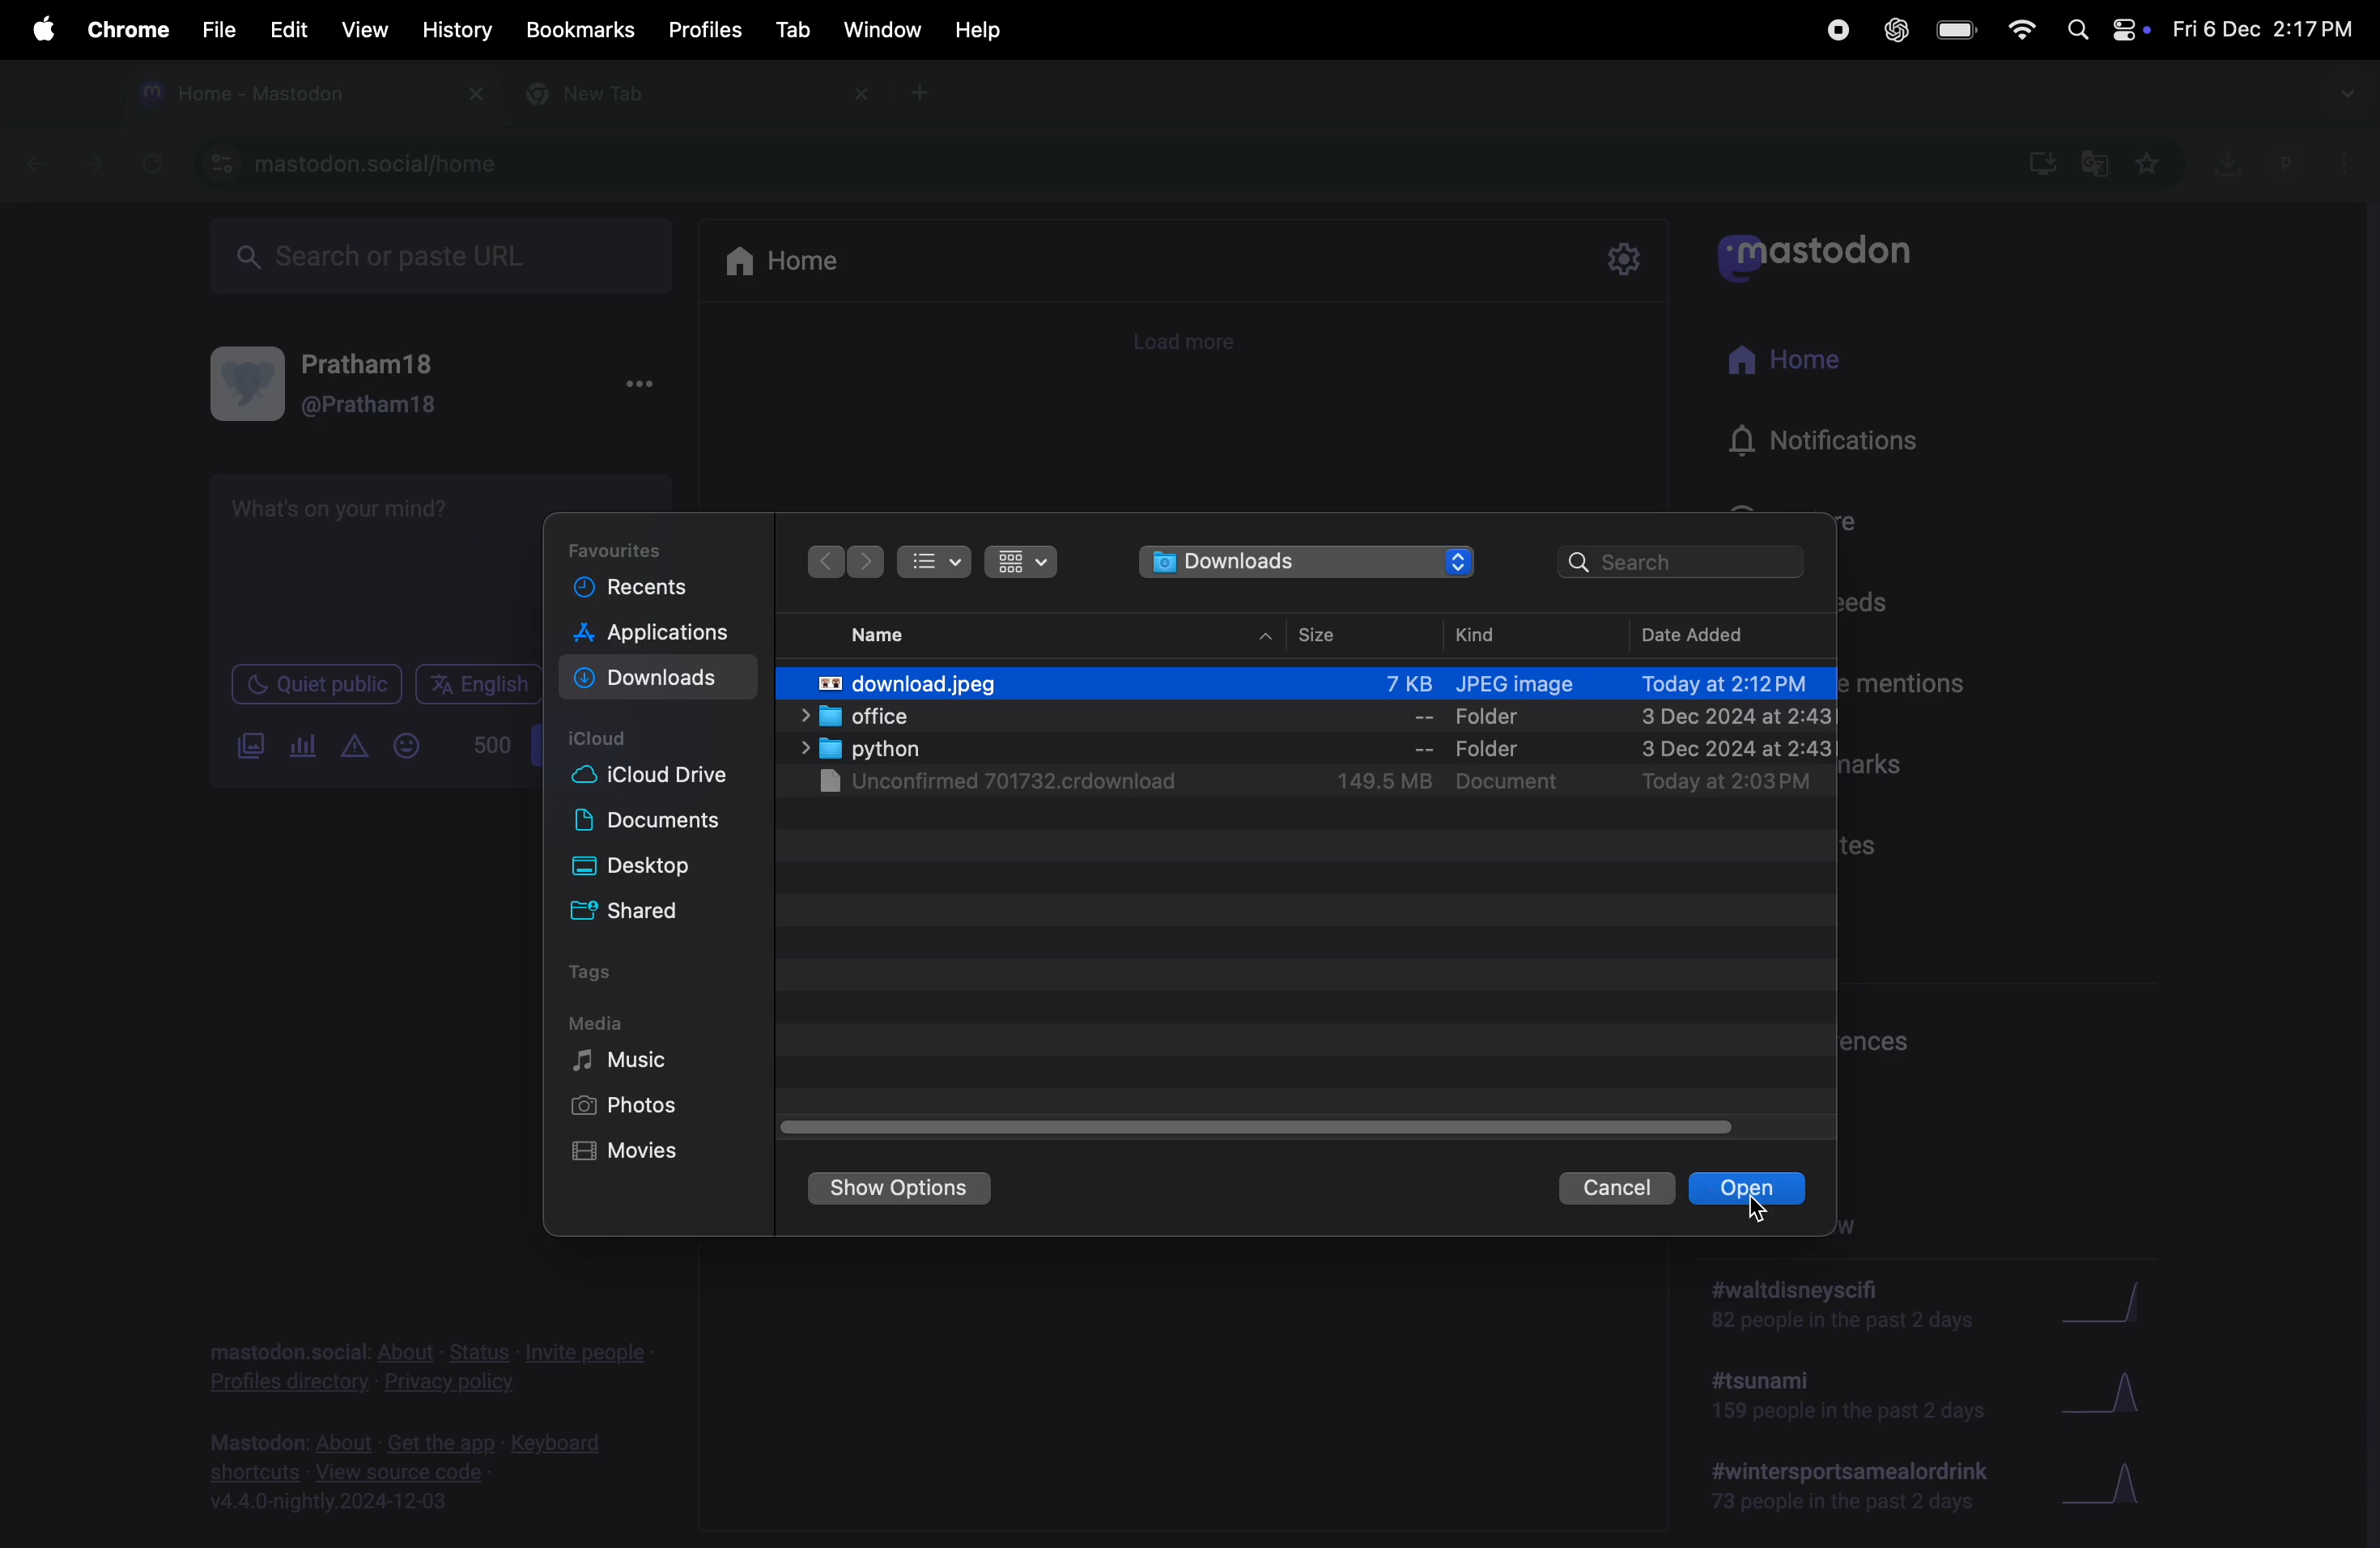  What do you see at coordinates (444, 253) in the screenshot?
I see `search url` at bounding box center [444, 253].